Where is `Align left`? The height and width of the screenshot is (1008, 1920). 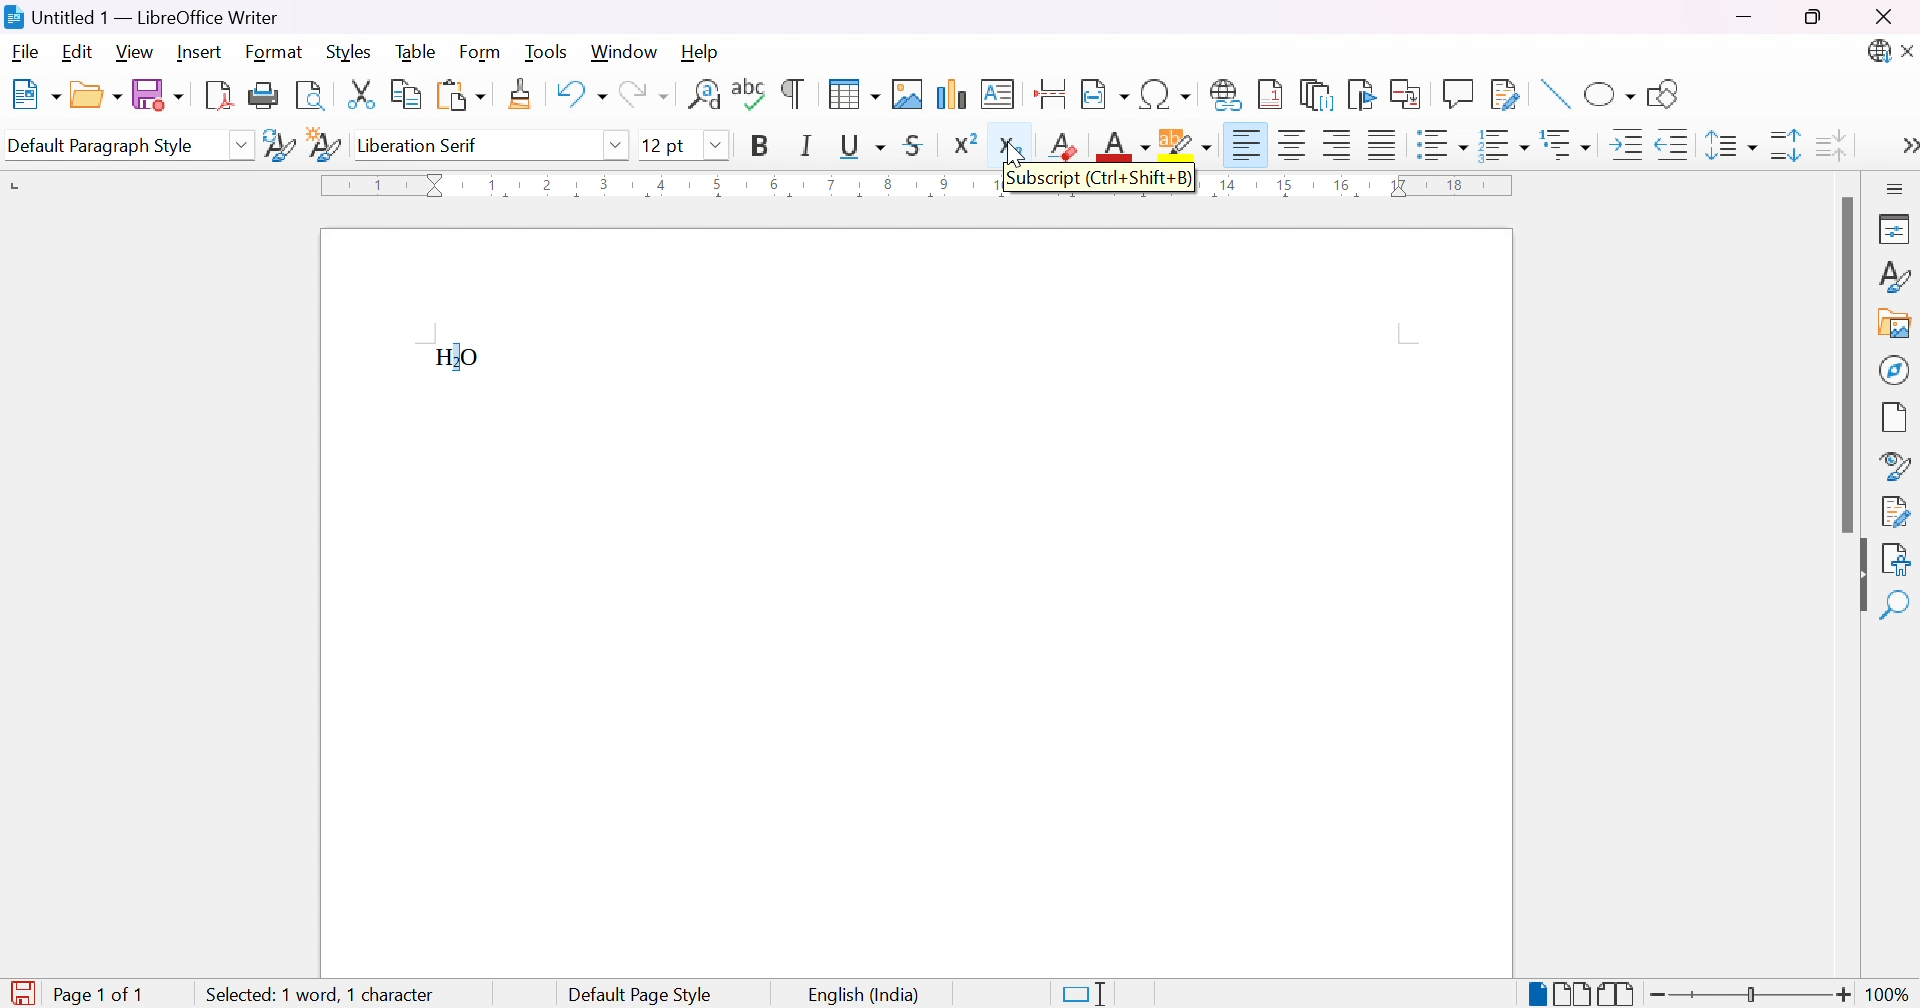 Align left is located at coordinates (1246, 147).